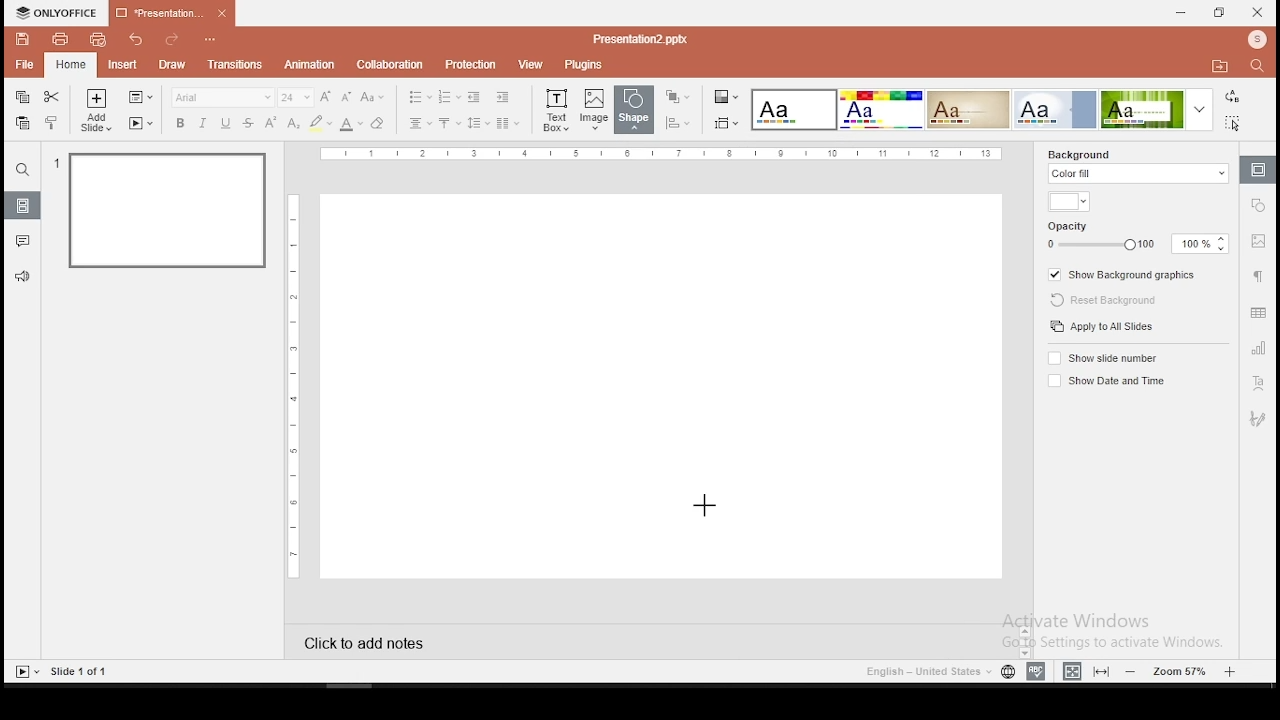 The height and width of the screenshot is (720, 1280). I want to click on vertical alignment, so click(448, 124).